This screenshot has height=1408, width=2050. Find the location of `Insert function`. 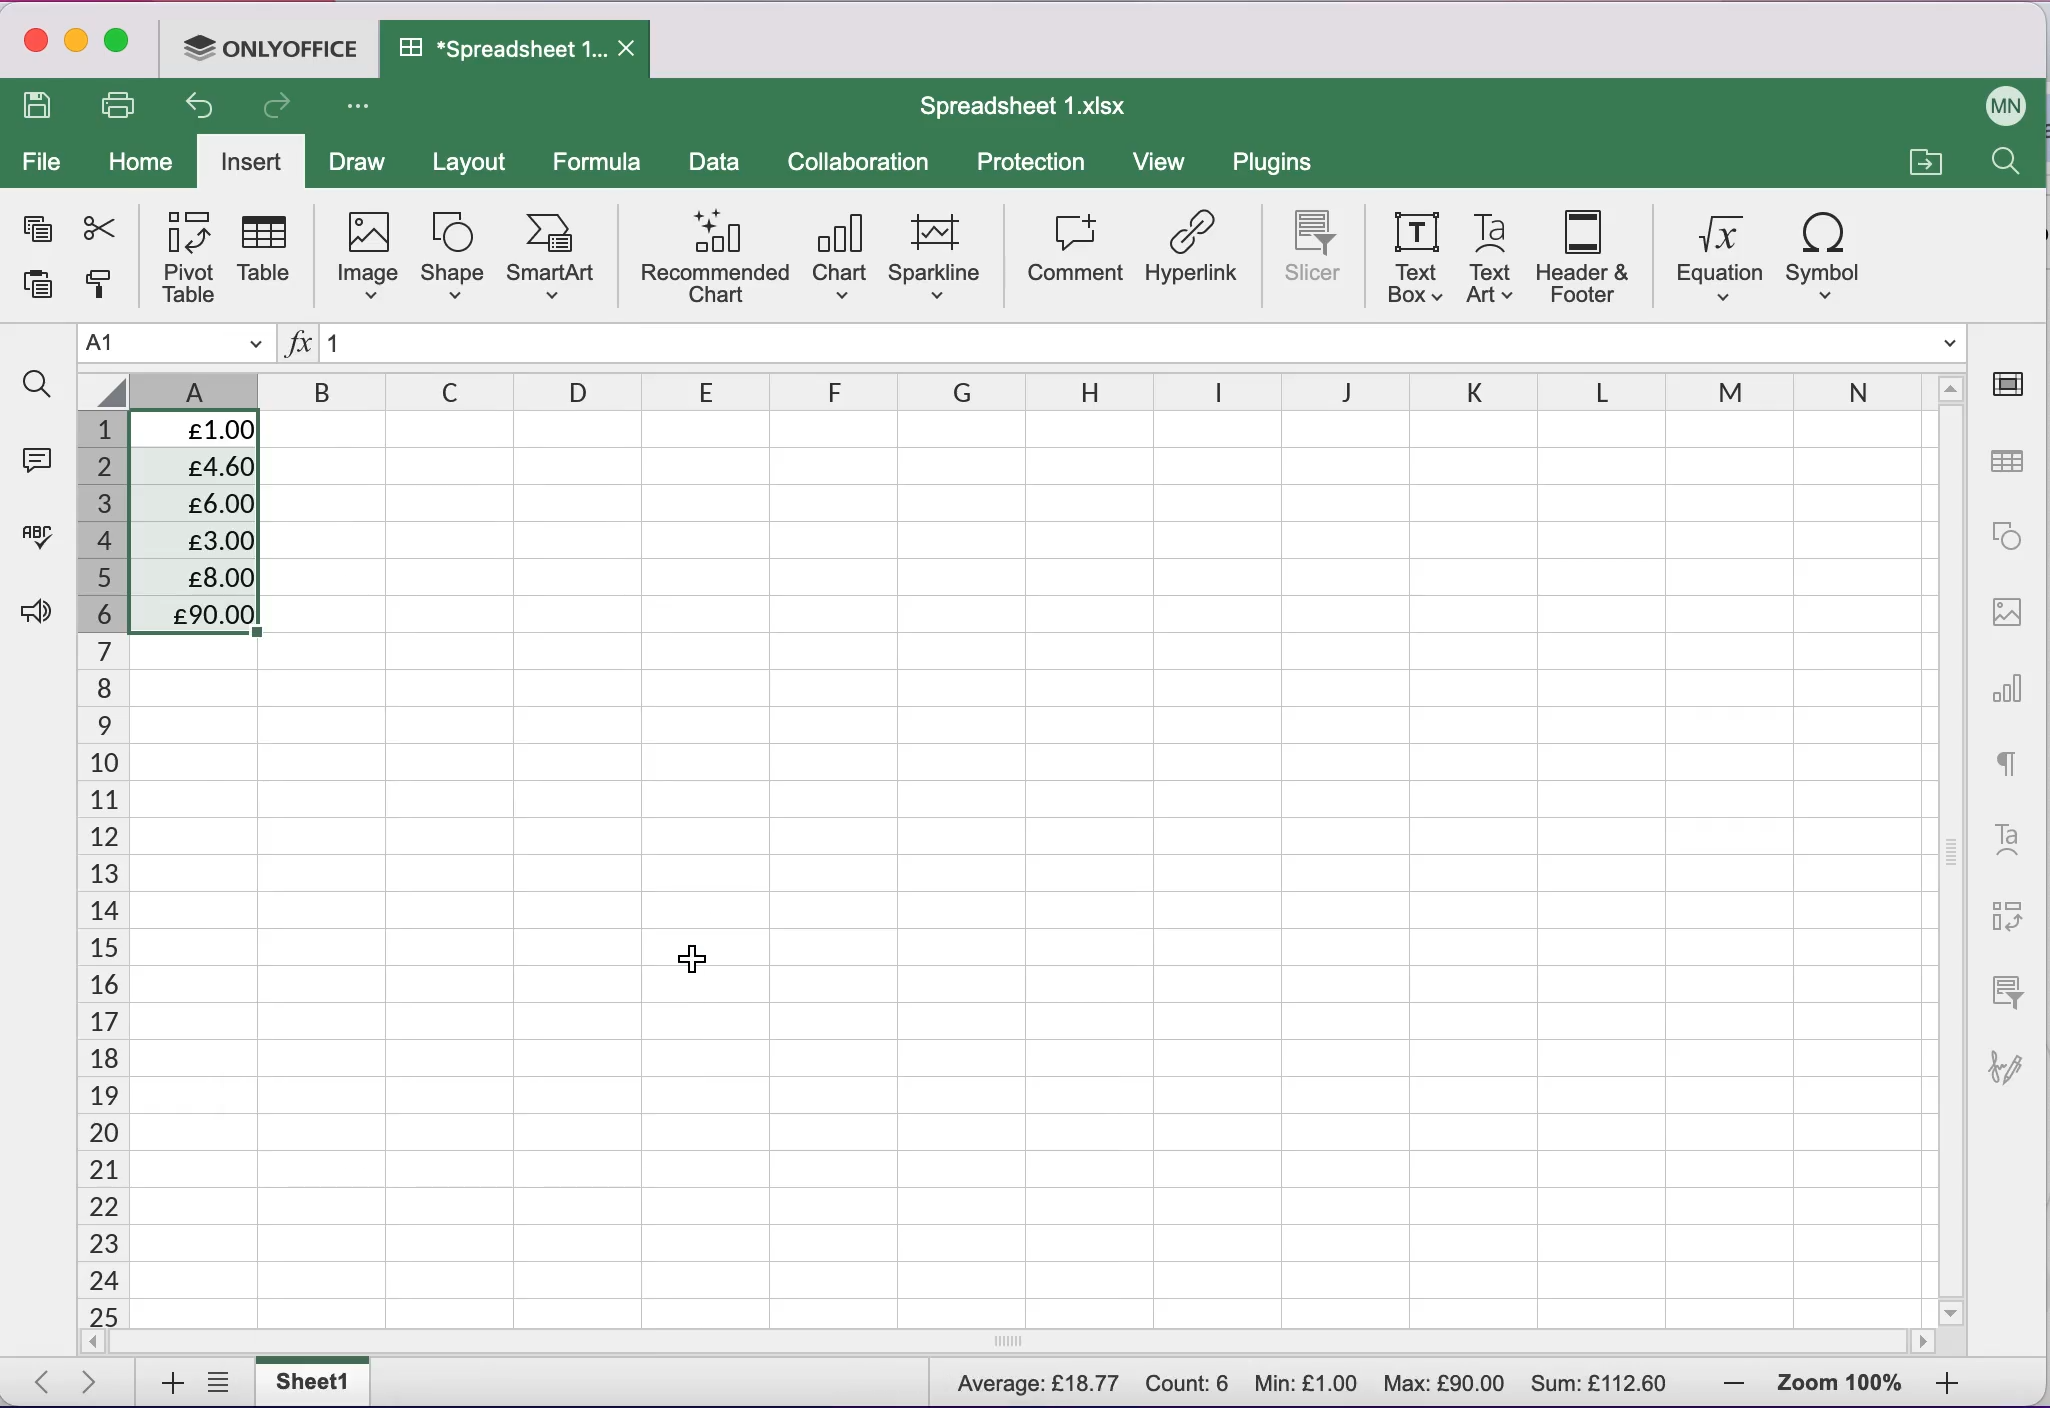

Insert function is located at coordinates (300, 343).